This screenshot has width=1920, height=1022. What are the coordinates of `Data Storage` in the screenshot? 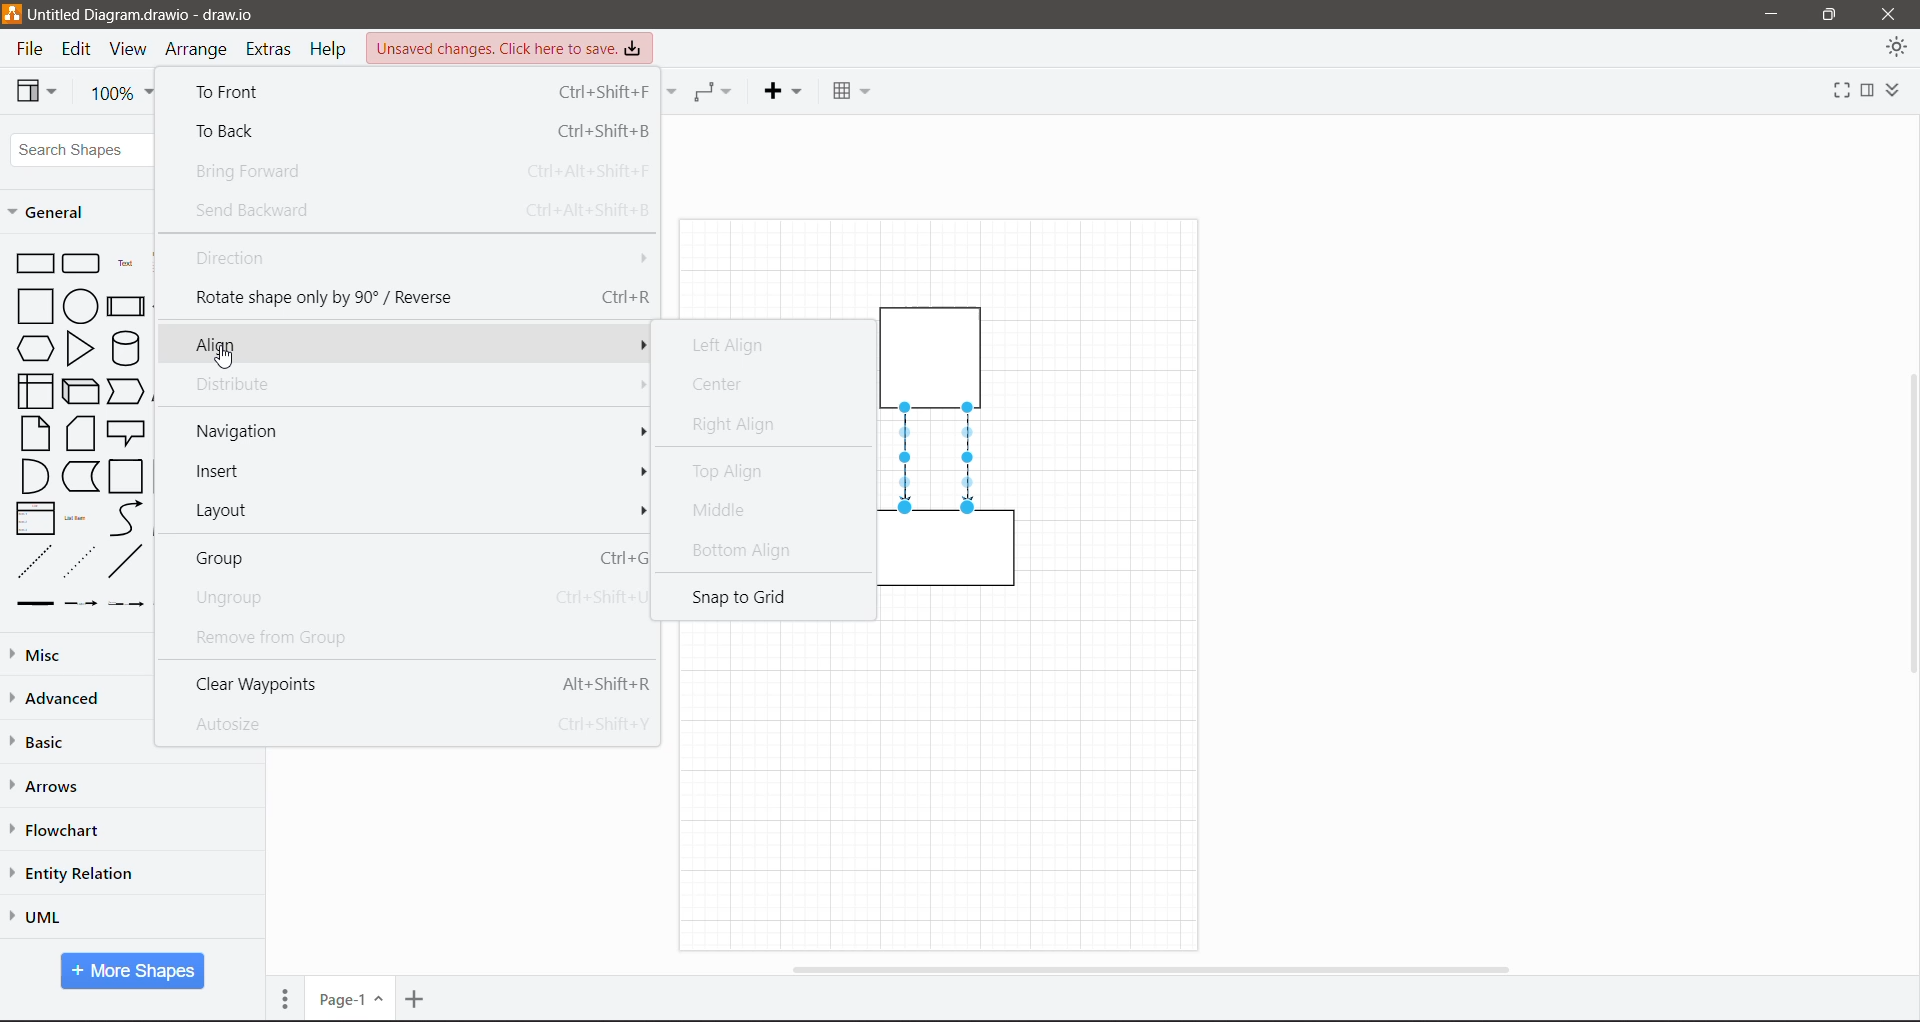 It's located at (79, 476).